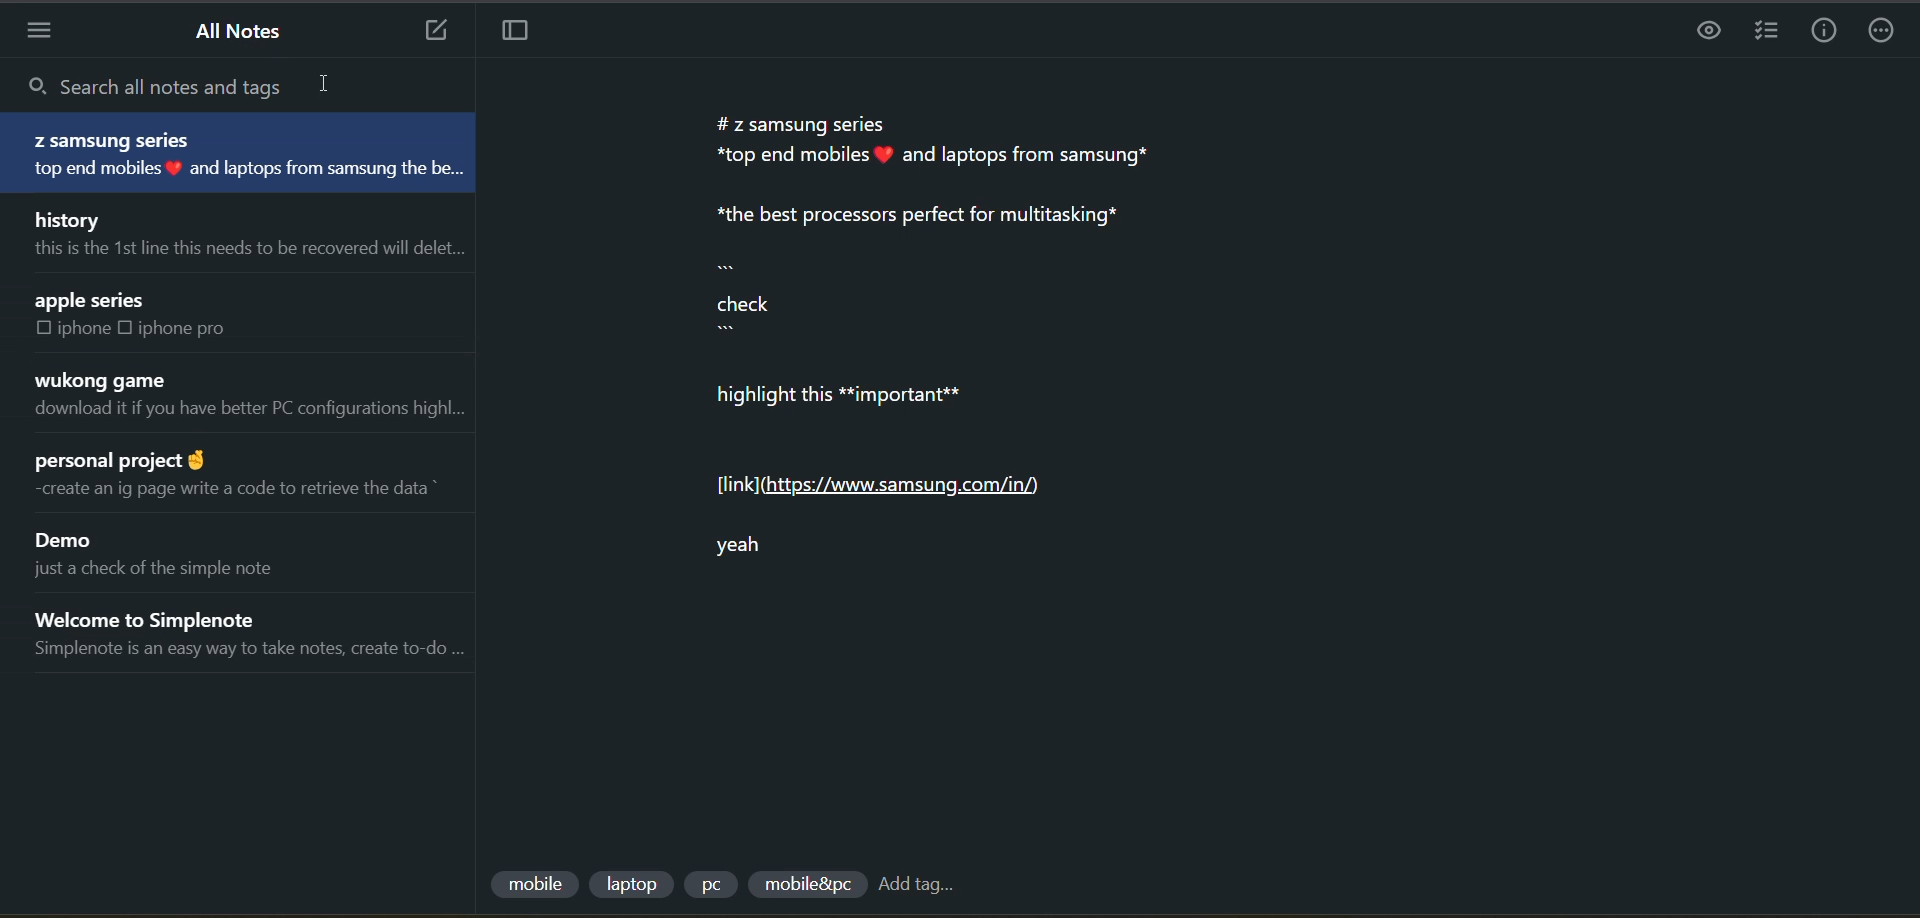 The height and width of the screenshot is (918, 1920). Describe the element at coordinates (107, 379) in the screenshot. I see `wukong game` at that location.